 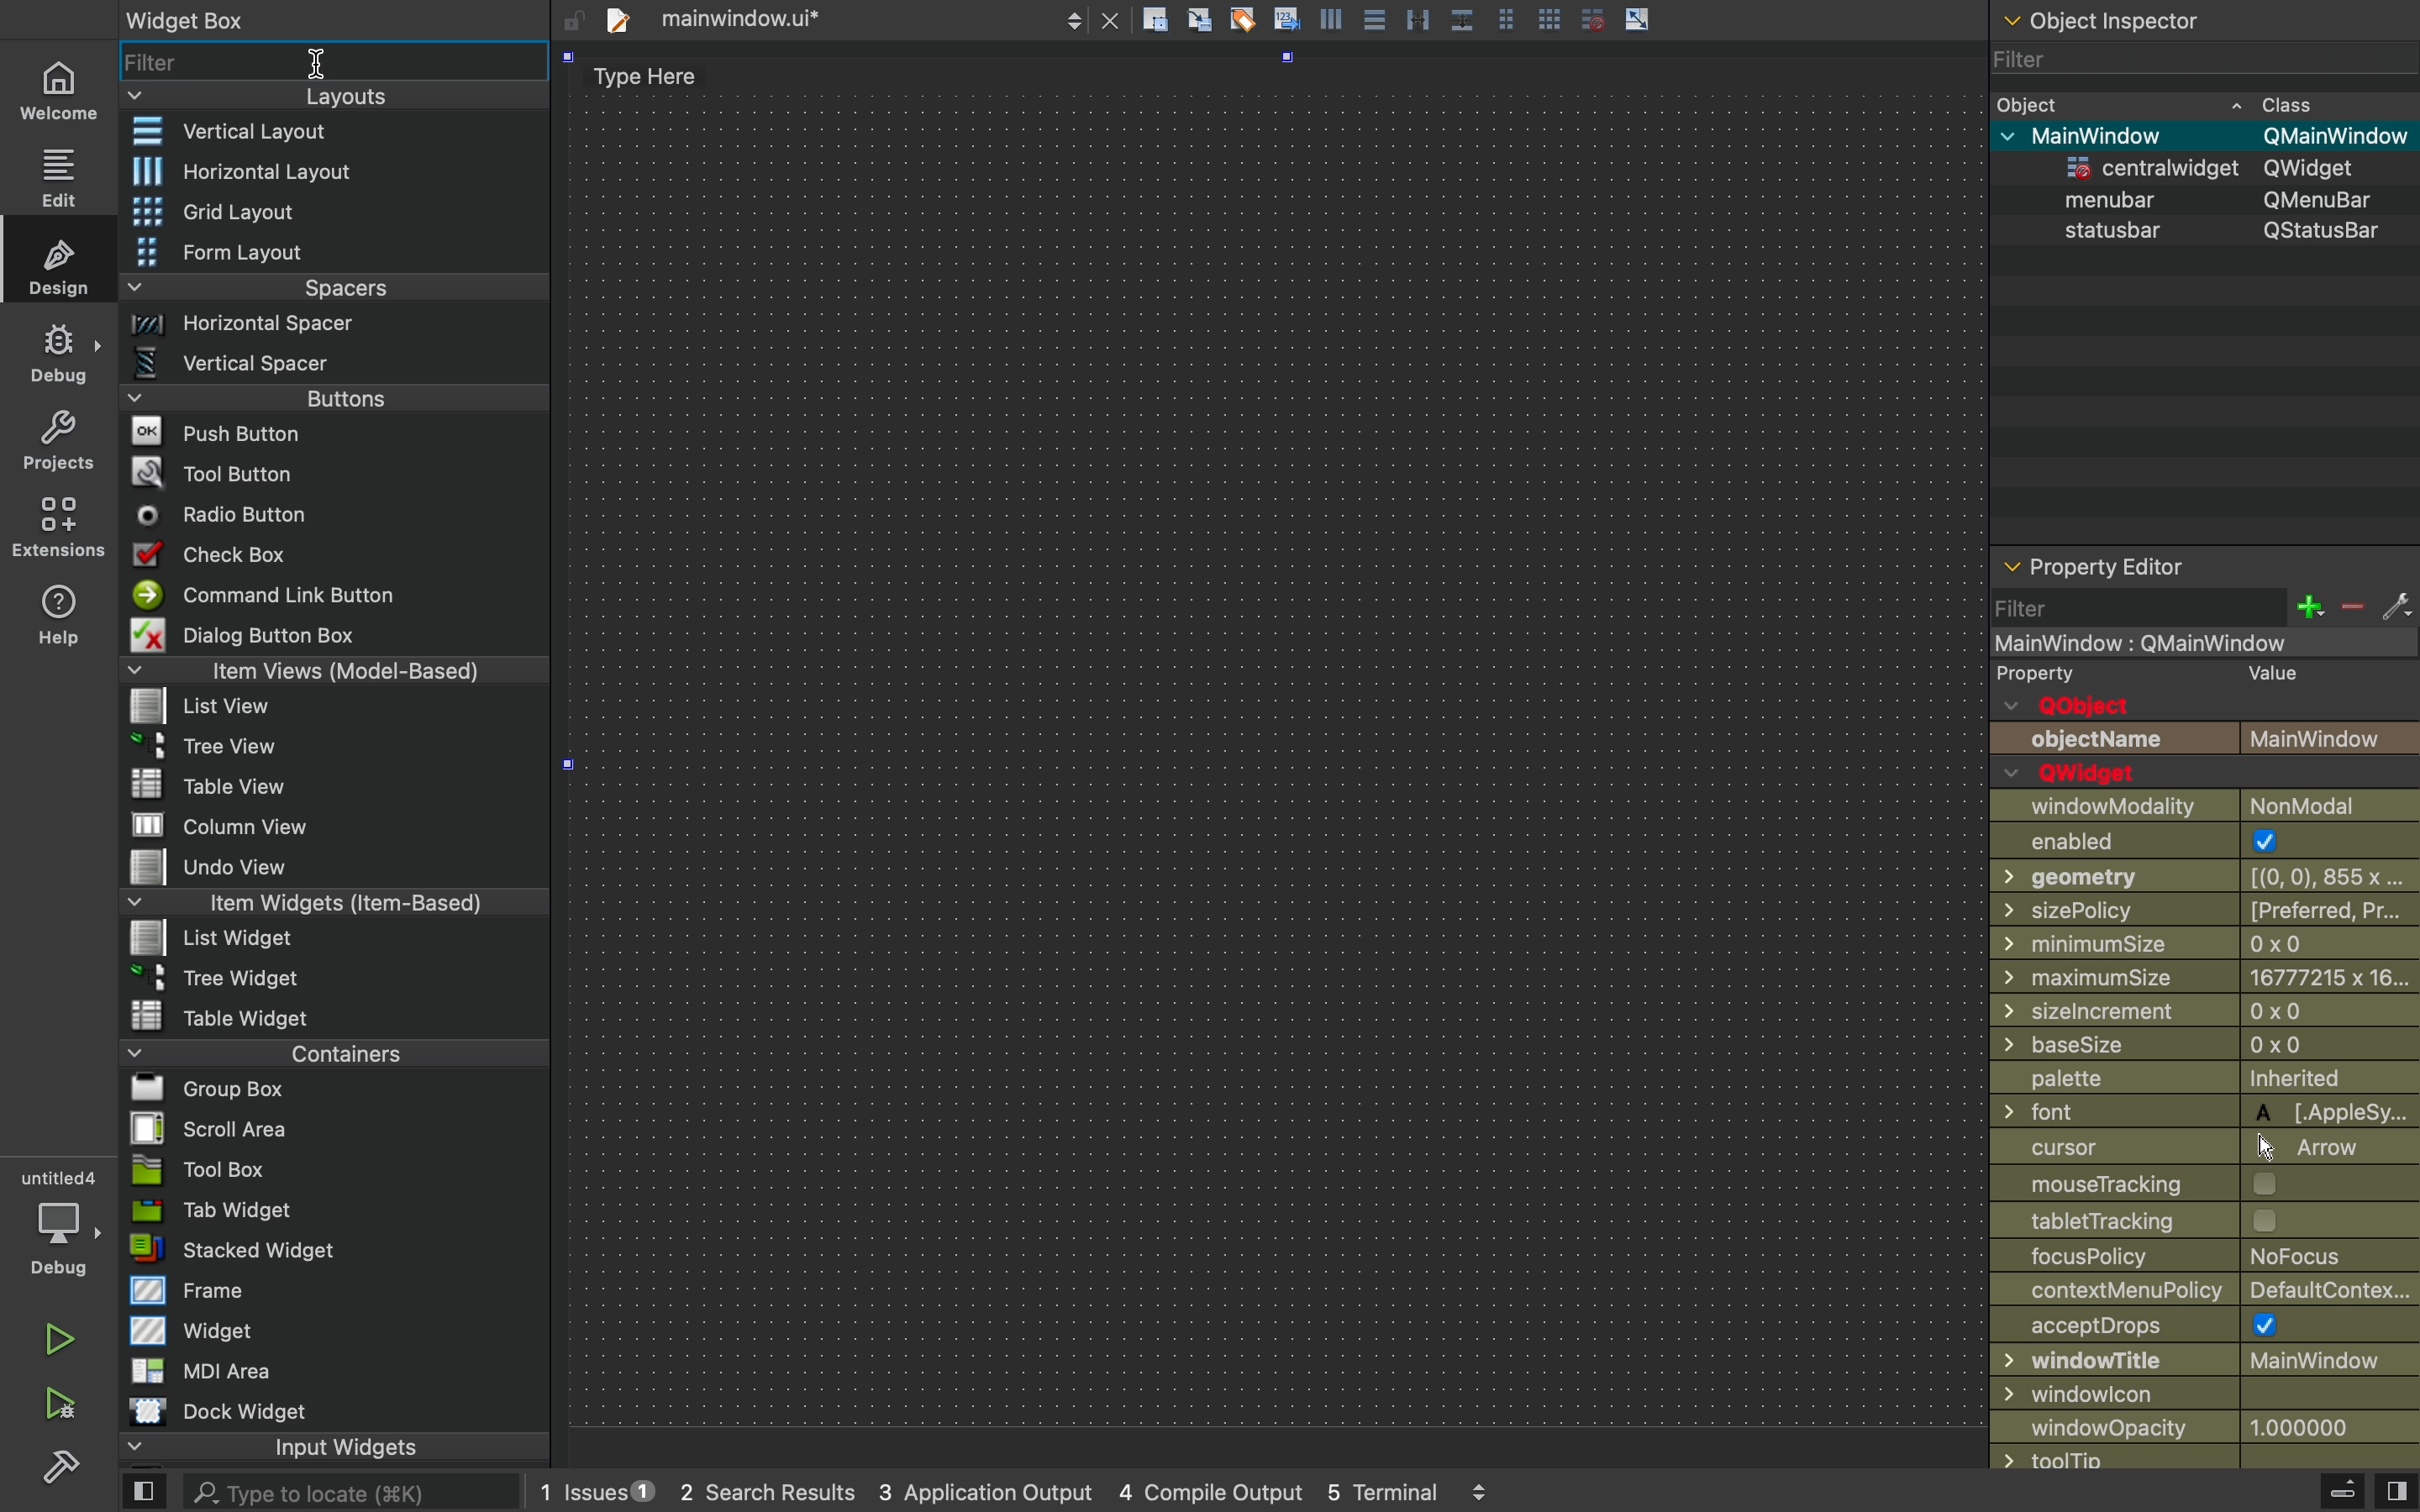 What do you see at coordinates (52, 1469) in the screenshot?
I see `settingd` at bounding box center [52, 1469].